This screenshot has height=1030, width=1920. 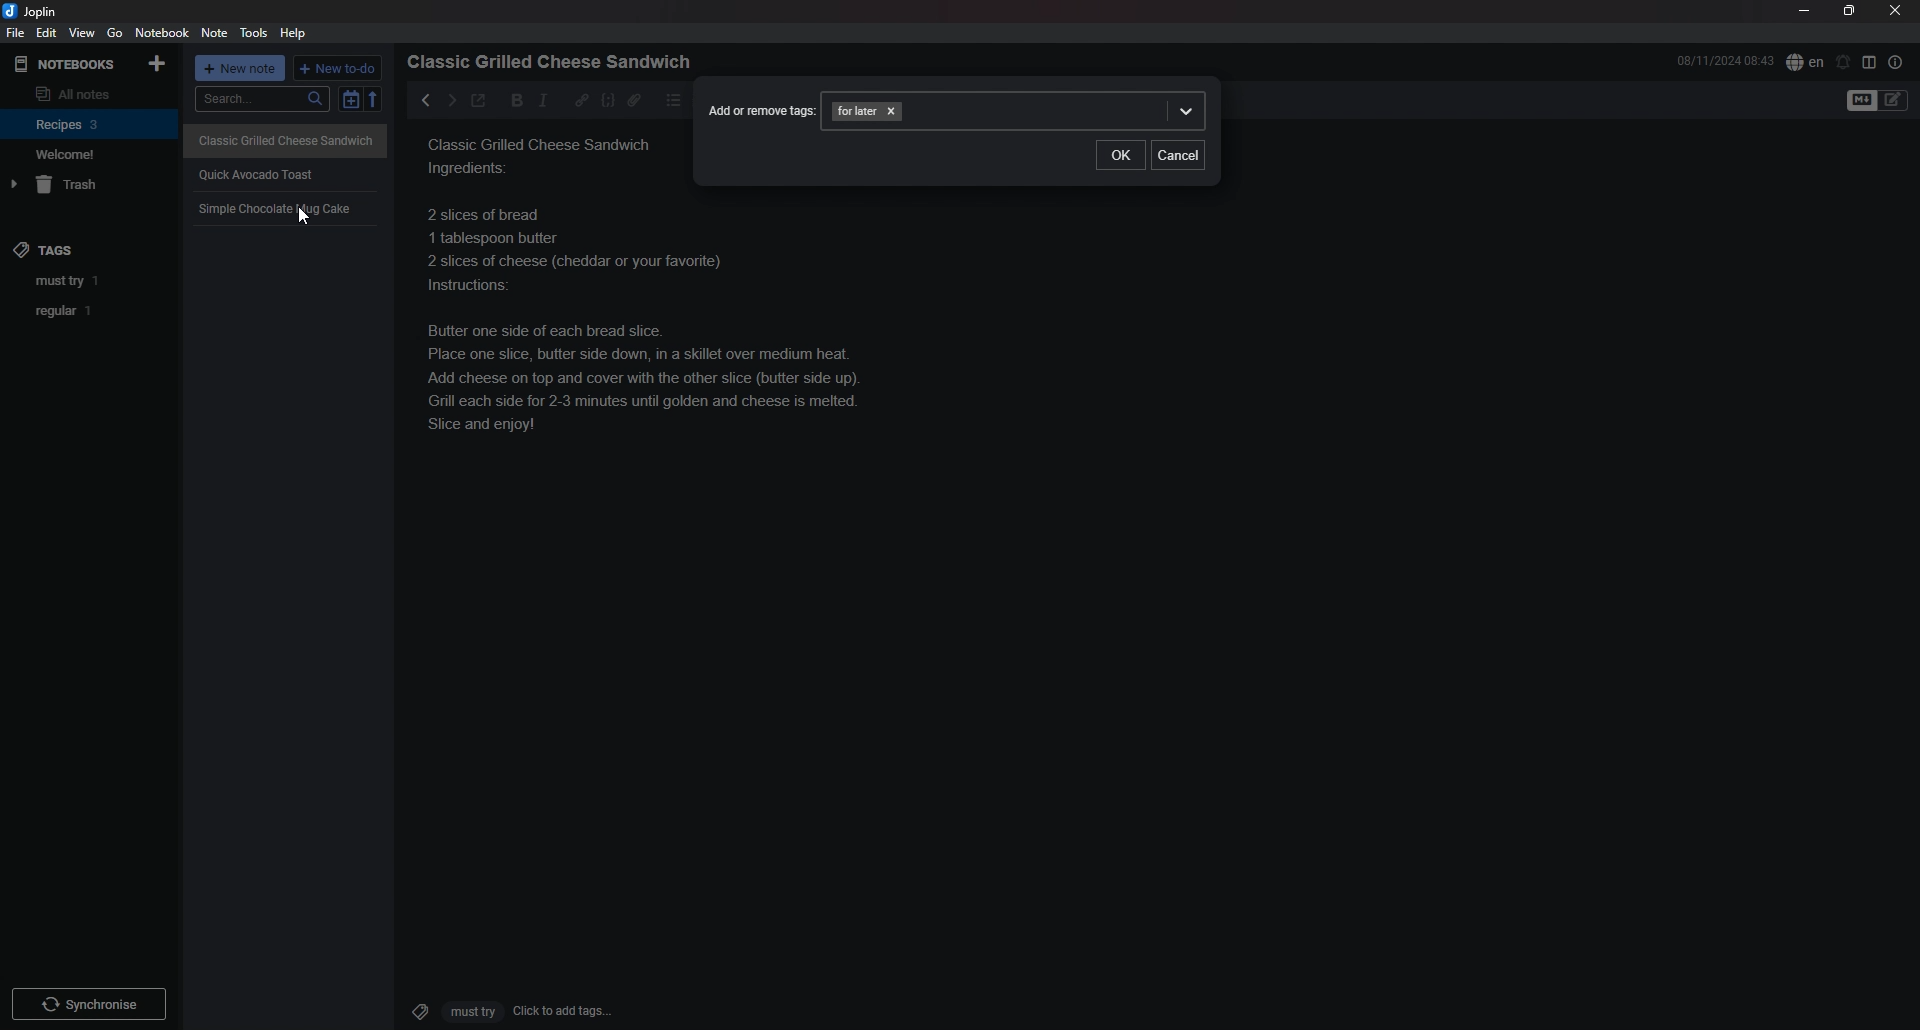 What do you see at coordinates (377, 100) in the screenshot?
I see `reverse sort order` at bounding box center [377, 100].